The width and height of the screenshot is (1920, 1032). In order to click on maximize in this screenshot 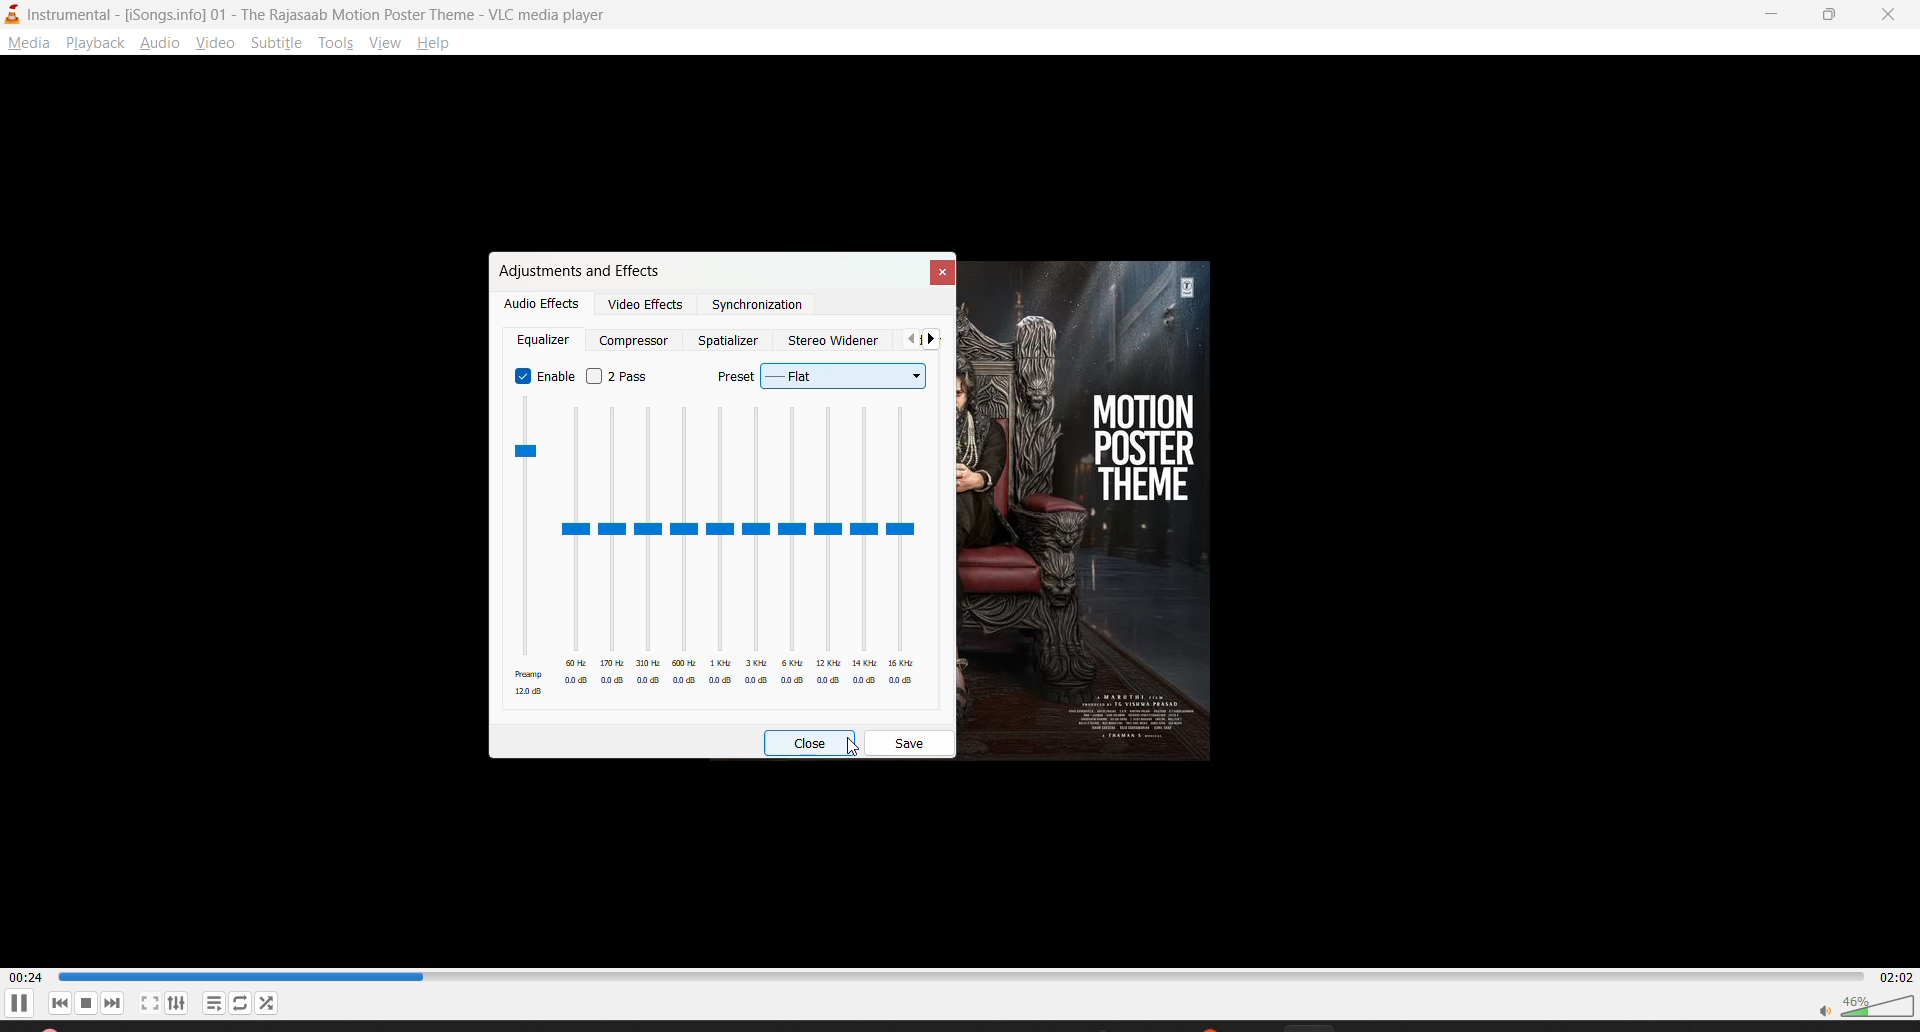, I will do `click(1835, 16)`.